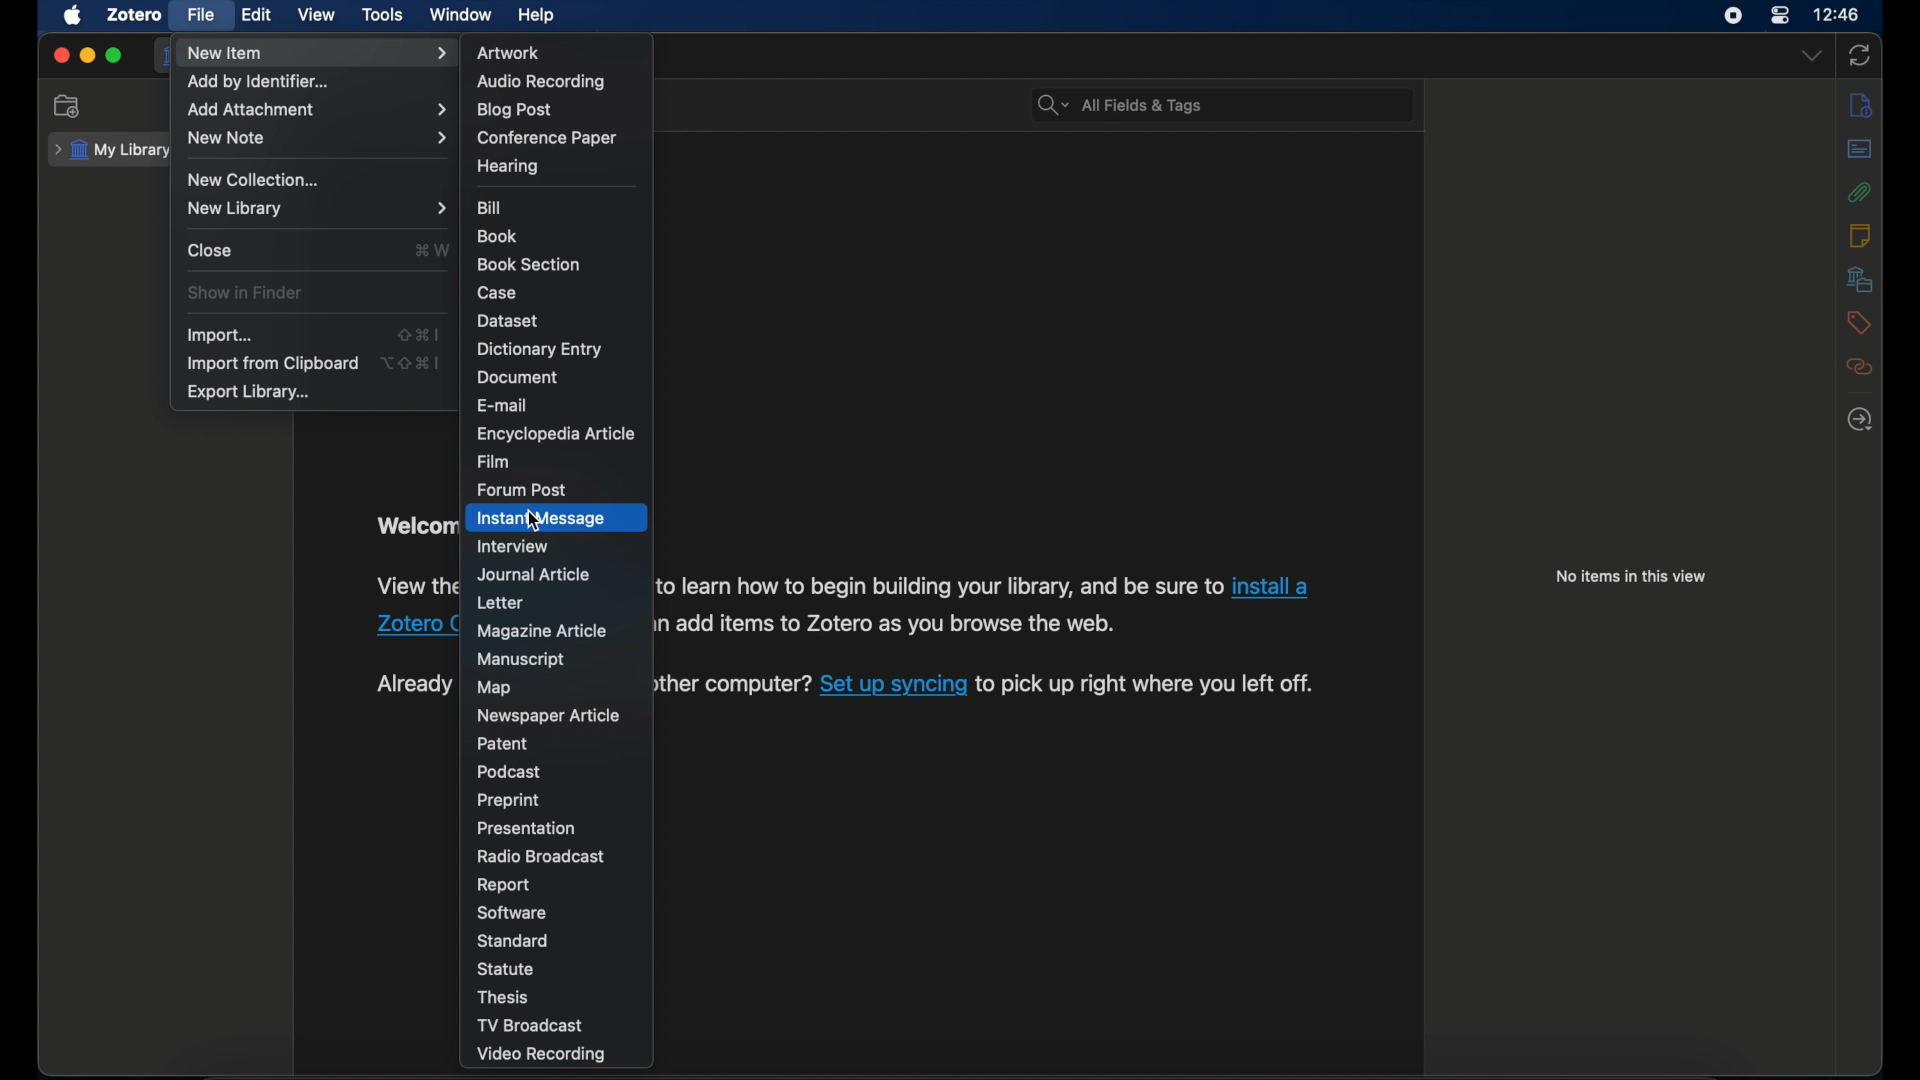  I want to click on window, so click(460, 15).